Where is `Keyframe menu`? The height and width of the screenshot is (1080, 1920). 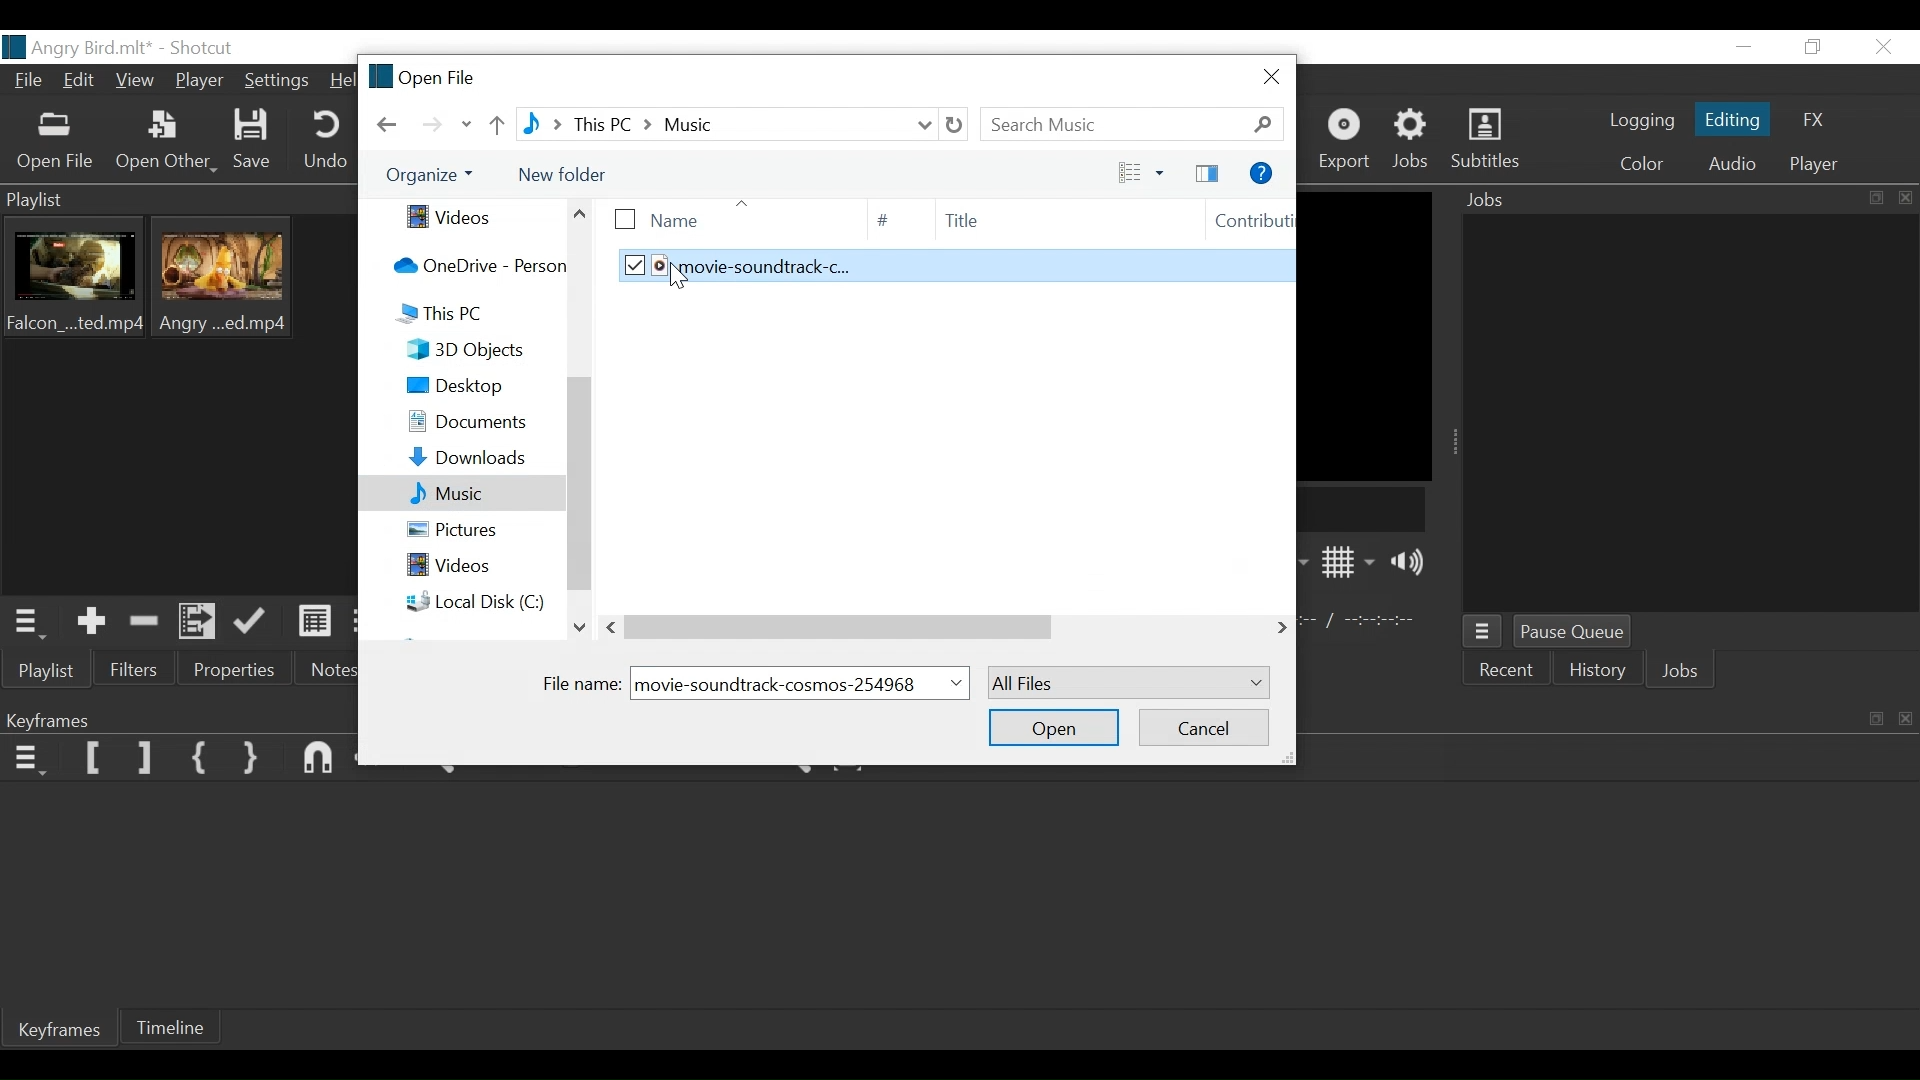 Keyframe menu is located at coordinates (26, 761).